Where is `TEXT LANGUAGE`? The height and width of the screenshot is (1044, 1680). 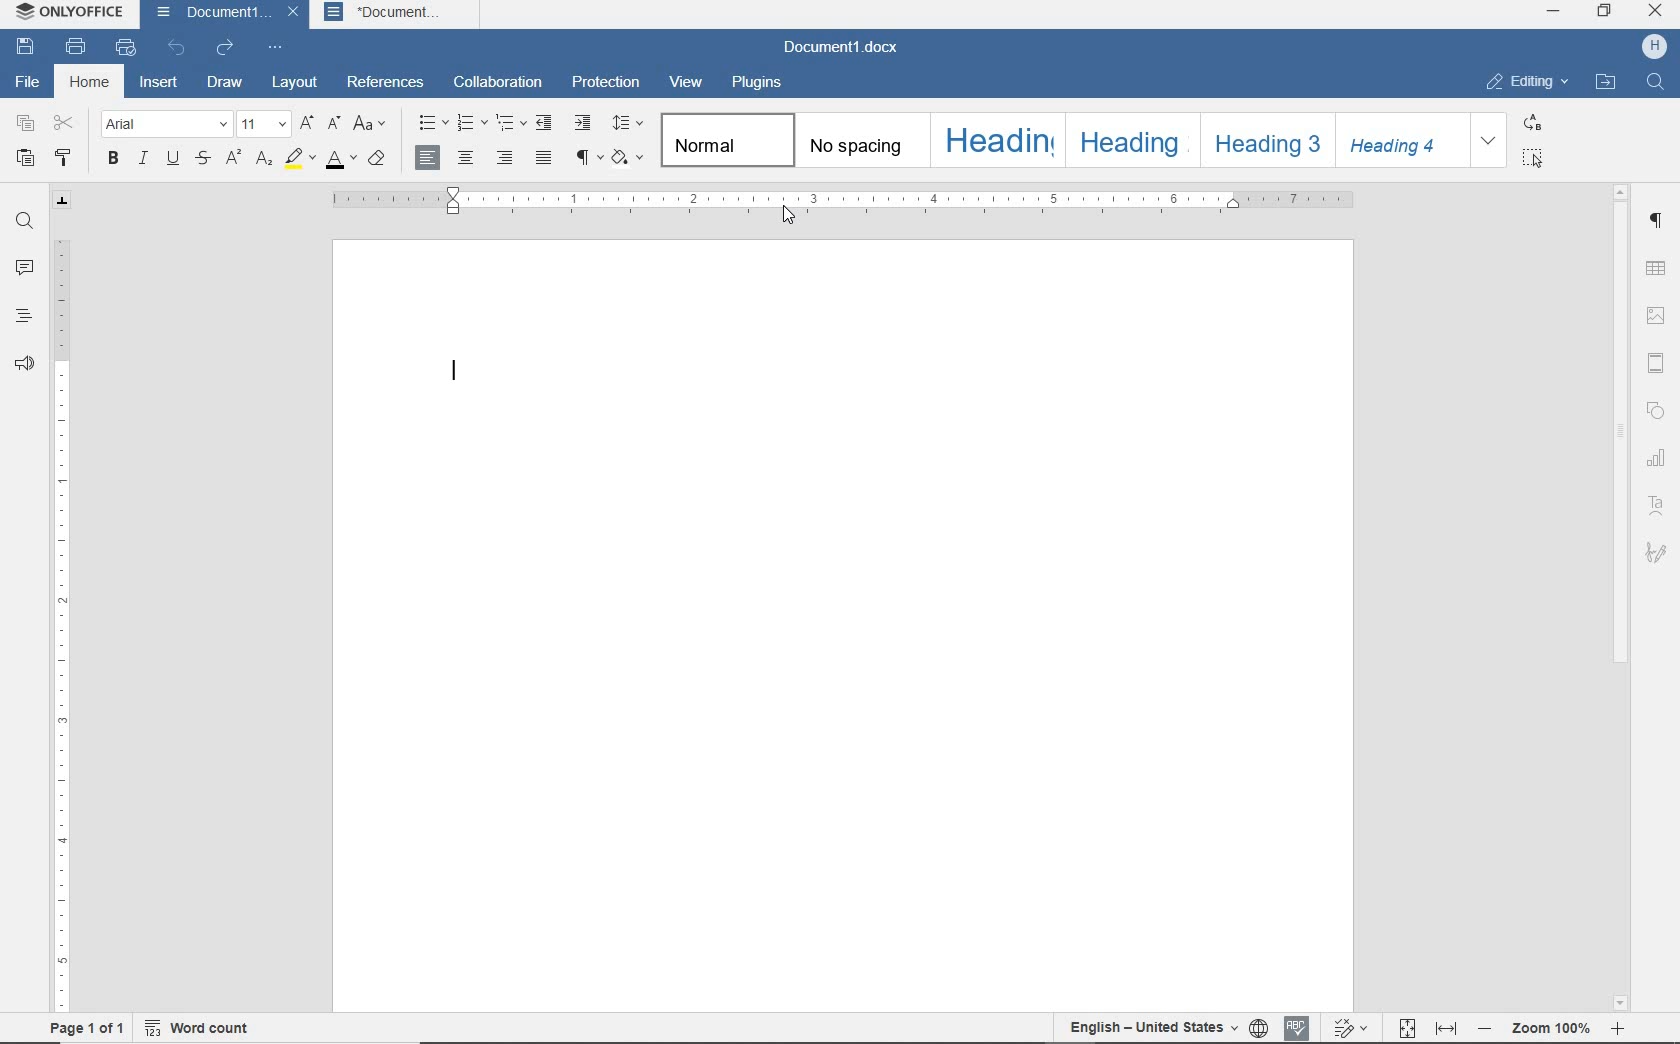 TEXT LANGUAGE is located at coordinates (1150, 1027).